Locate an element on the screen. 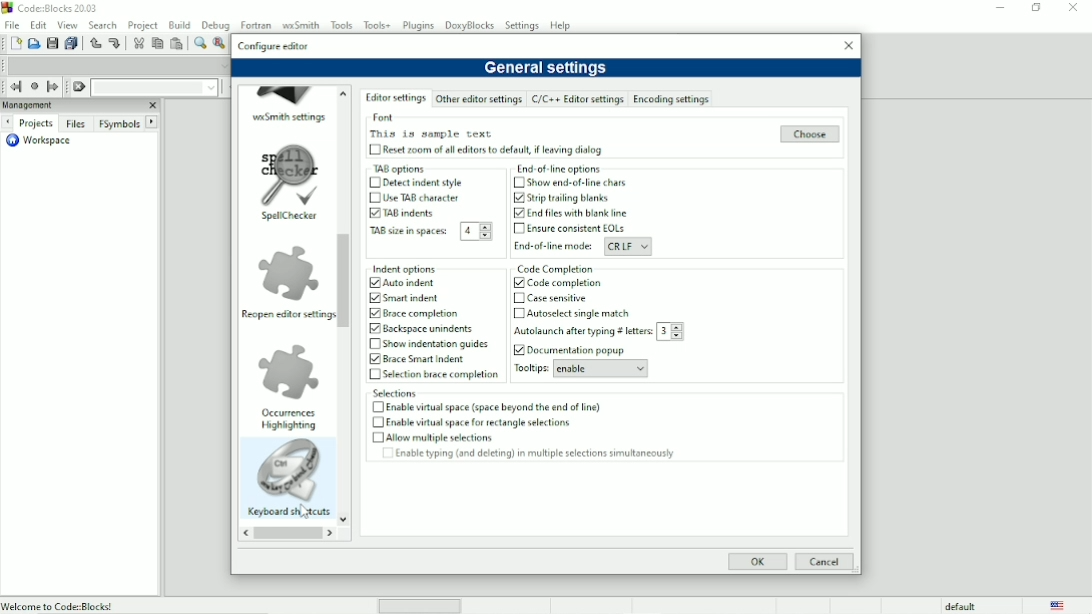 The width and height of the screenshot is (1092, 614). TAB size in spaces: is located at coordinates (409, 232).